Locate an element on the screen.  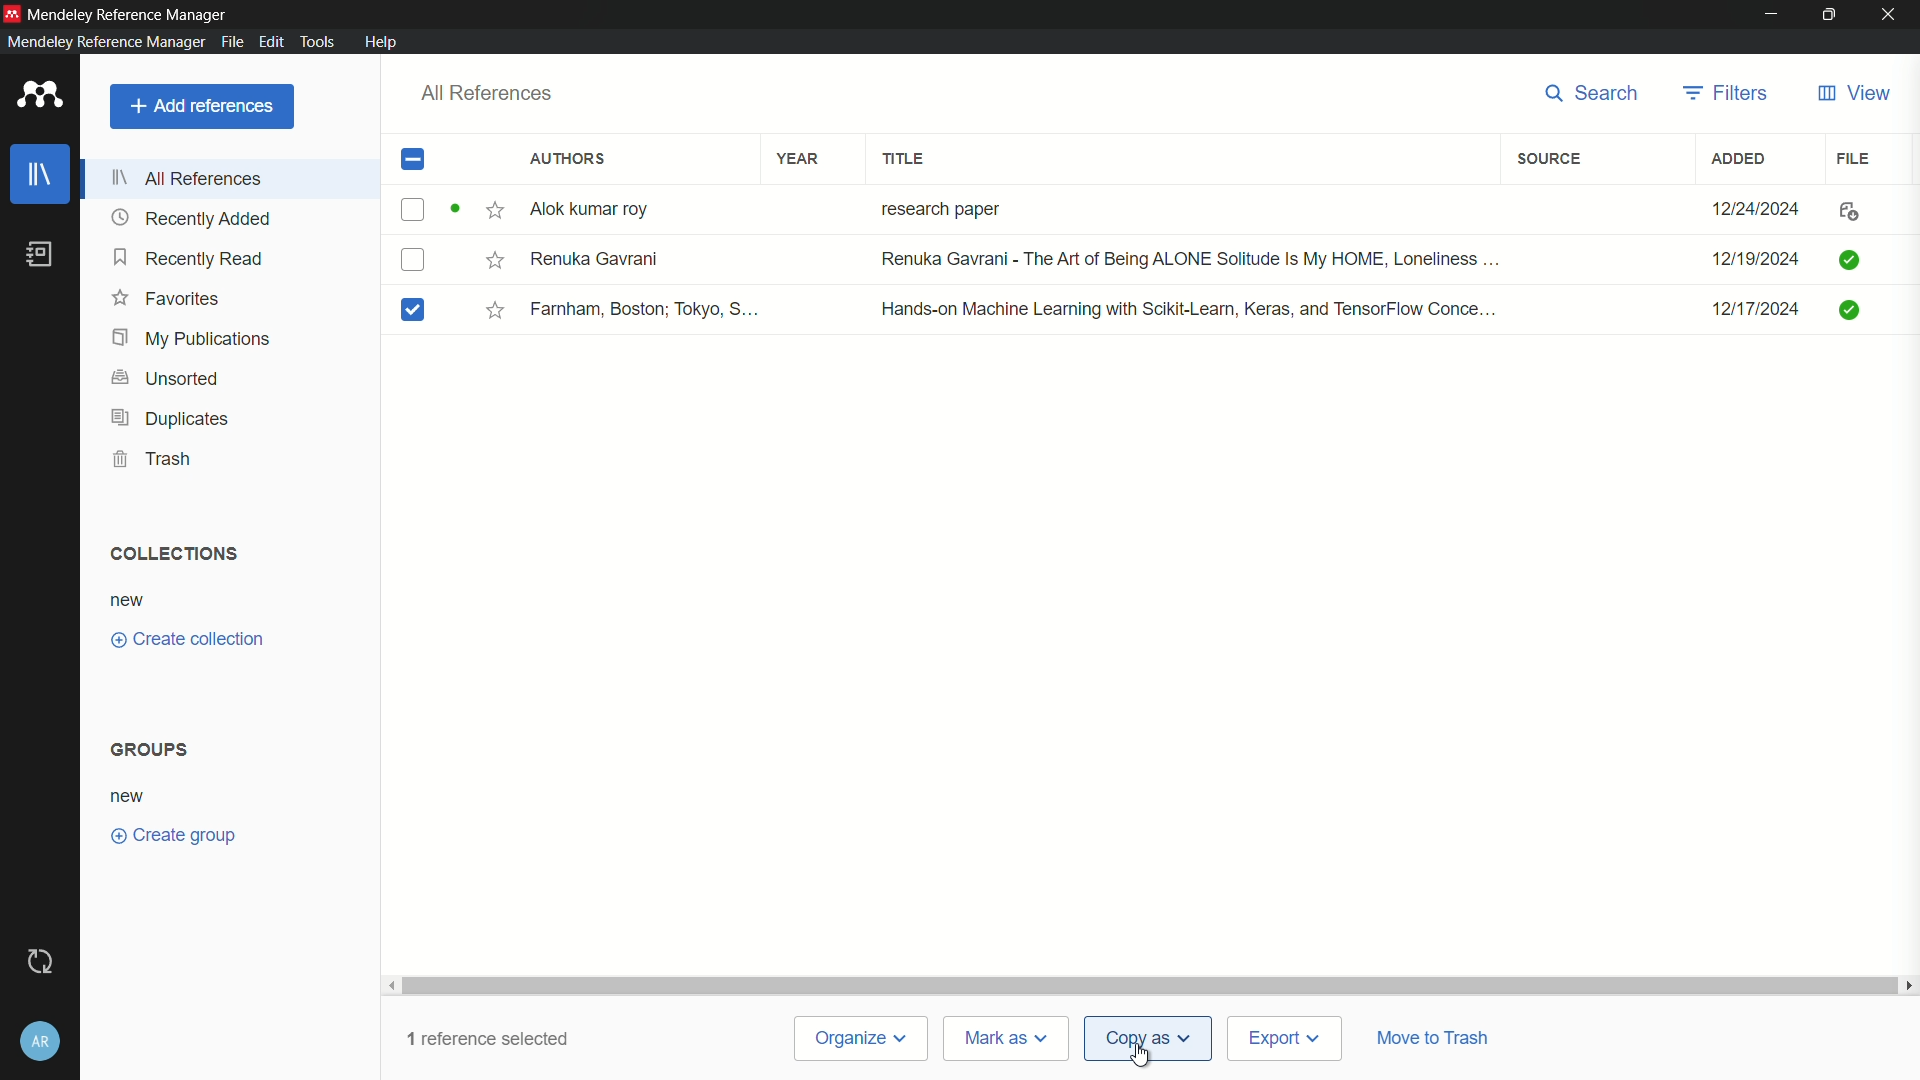
Mendeley Reference Manager is located at coordinates (134, 12).